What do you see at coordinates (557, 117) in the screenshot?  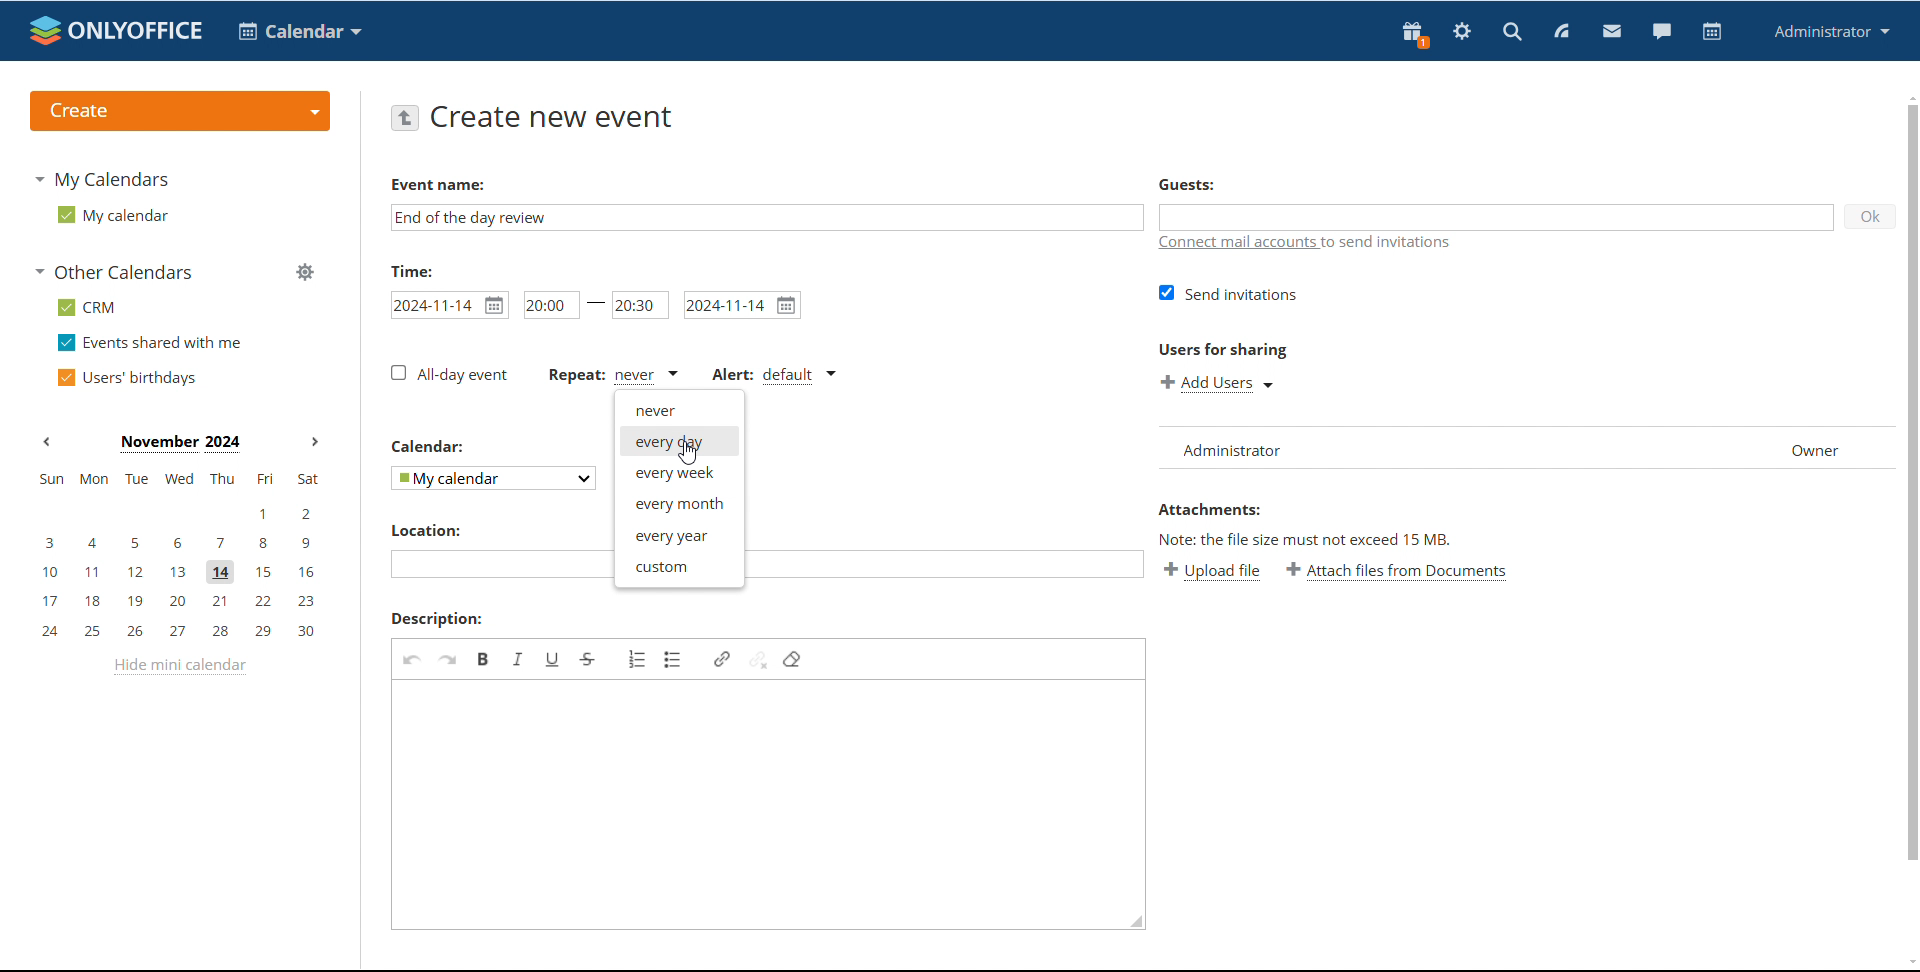 I see `create new event` at bounding box center [557, 117].